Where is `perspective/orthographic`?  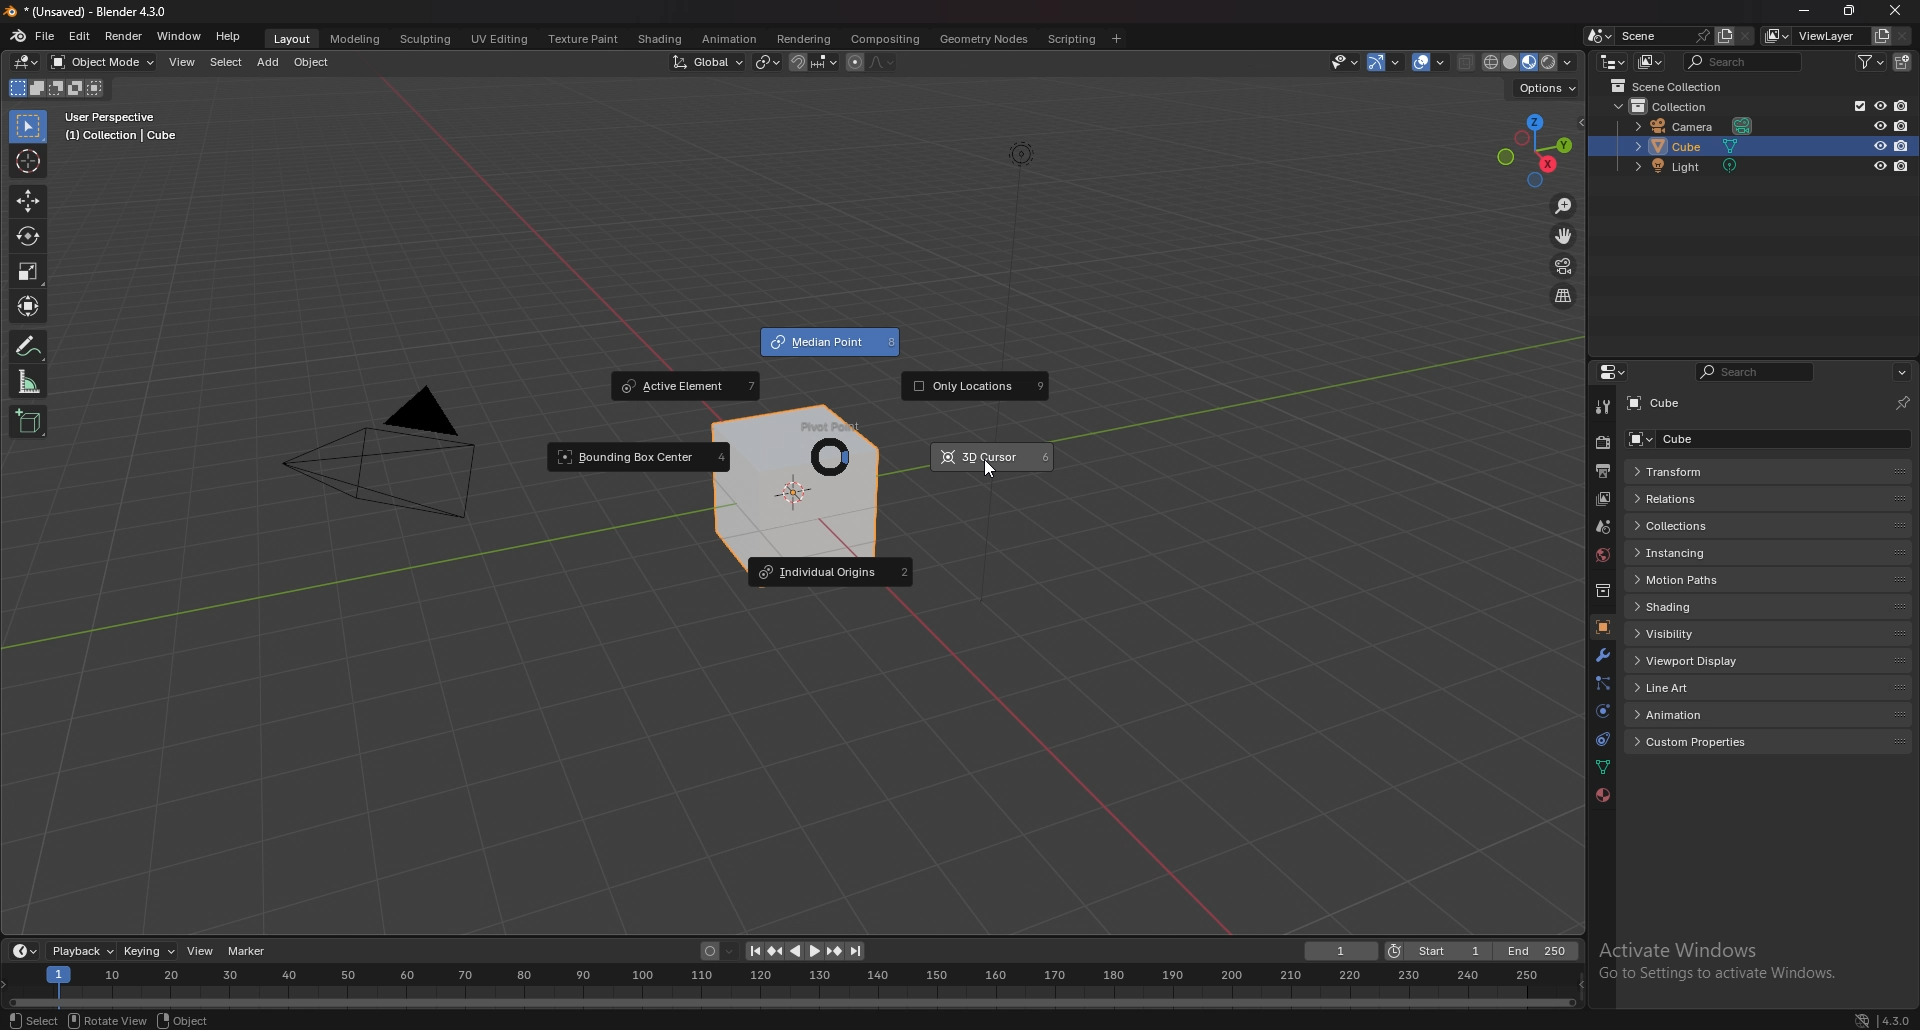
perspective/orthographic is located at coordinates (1564, 297).